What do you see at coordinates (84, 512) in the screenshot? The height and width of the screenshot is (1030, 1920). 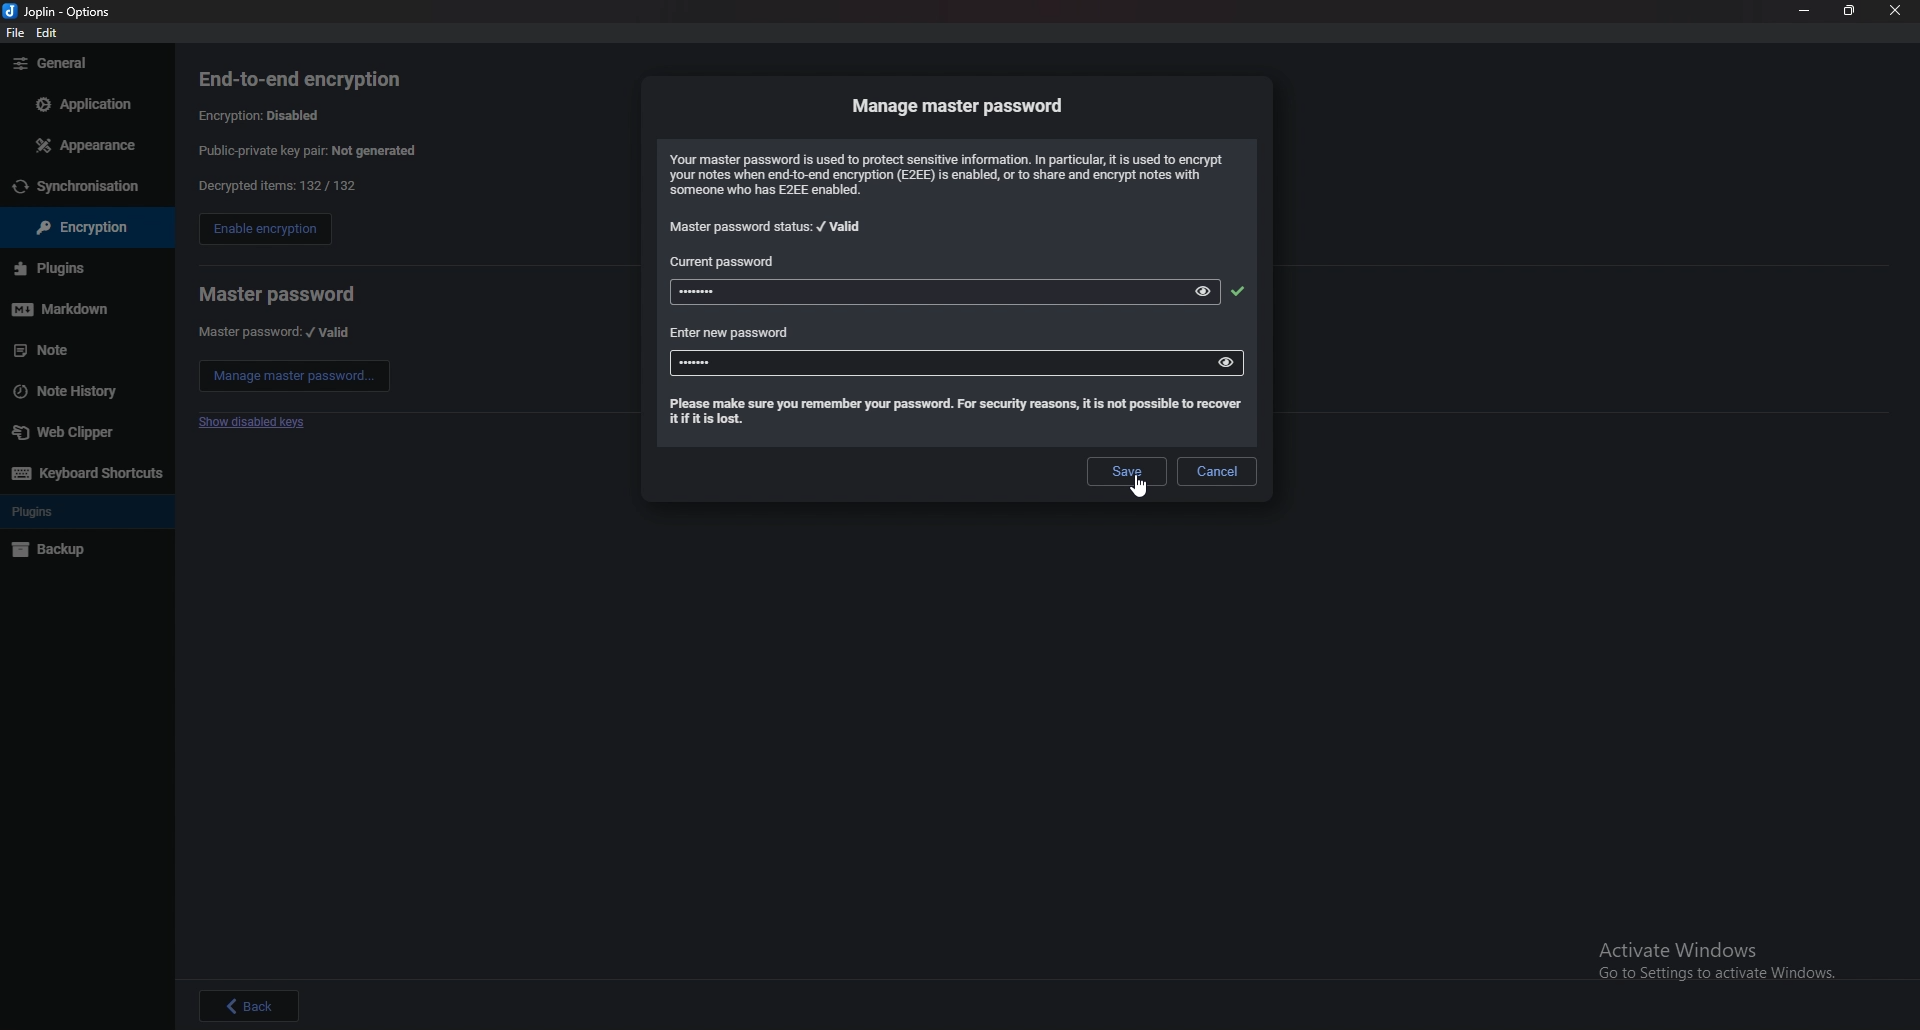 I see `plugins` at bounding box center [84, 512].